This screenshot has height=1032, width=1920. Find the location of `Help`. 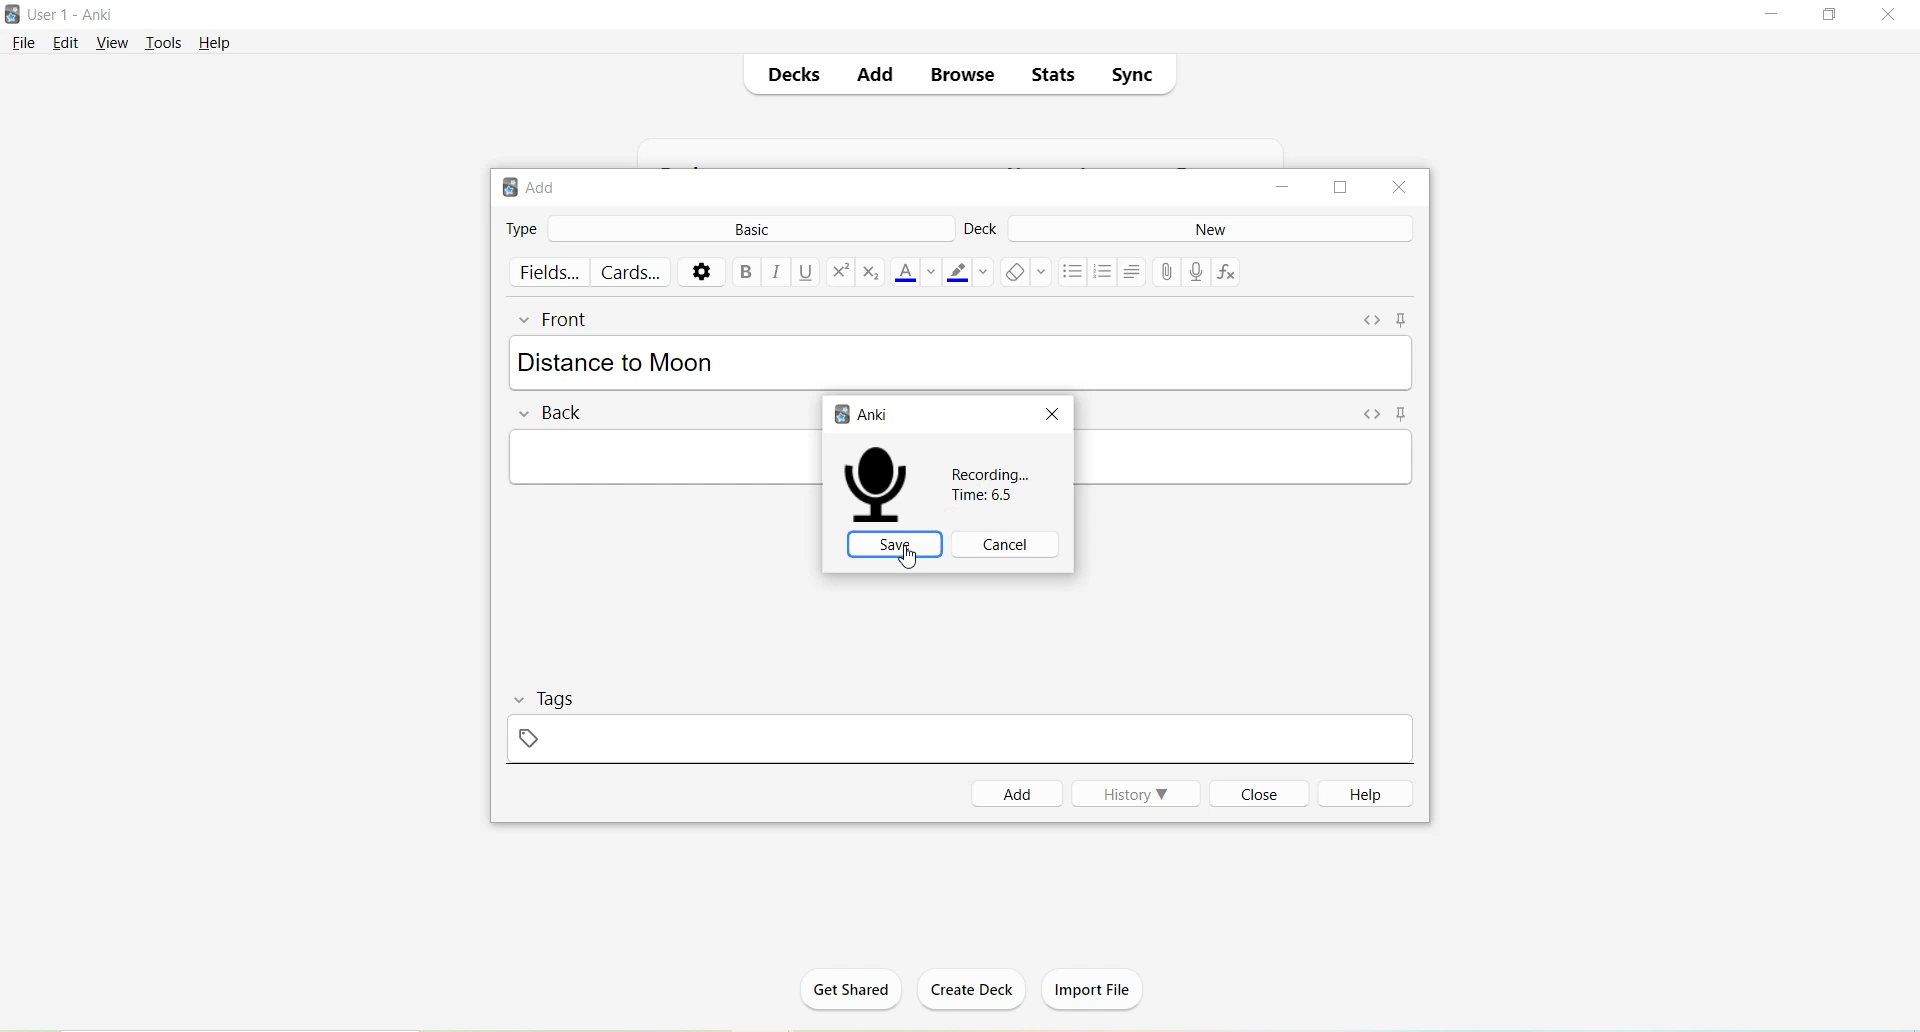

Help is located at coordinates (215, 44).